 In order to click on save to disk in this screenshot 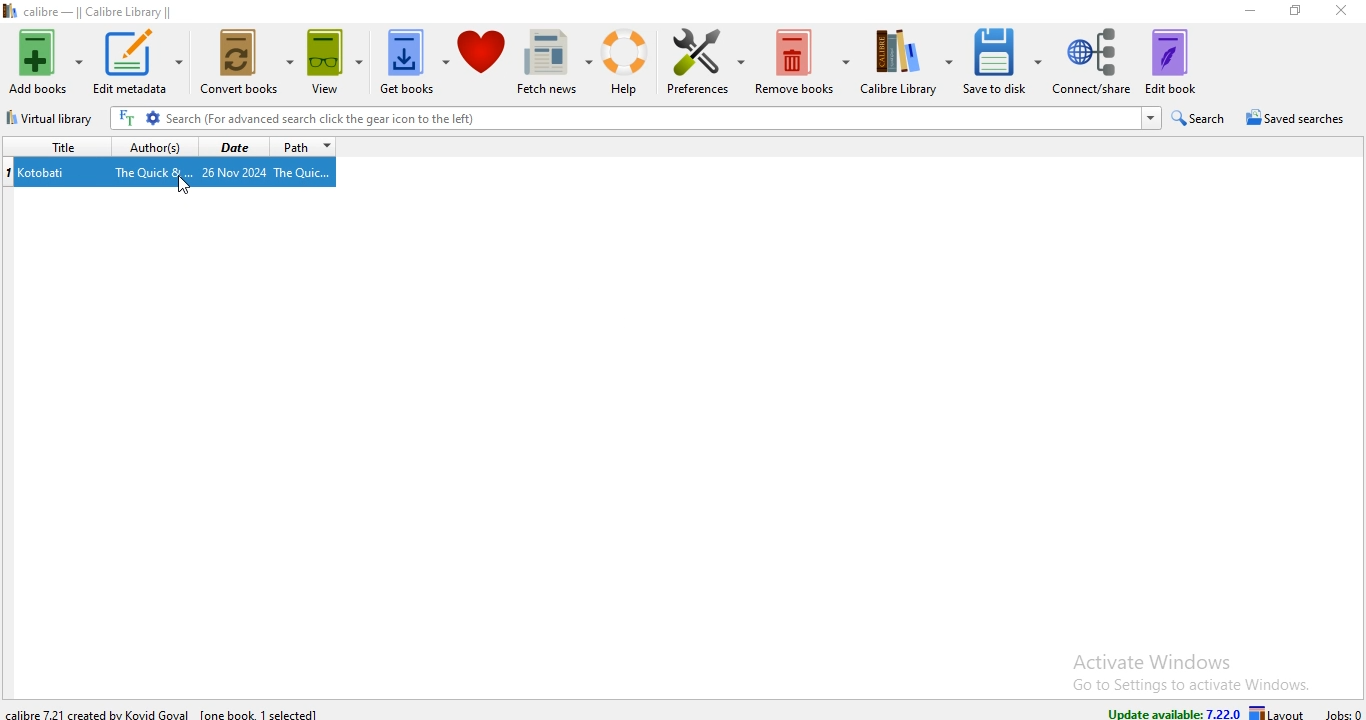, I will do `click(1003, 60)`.